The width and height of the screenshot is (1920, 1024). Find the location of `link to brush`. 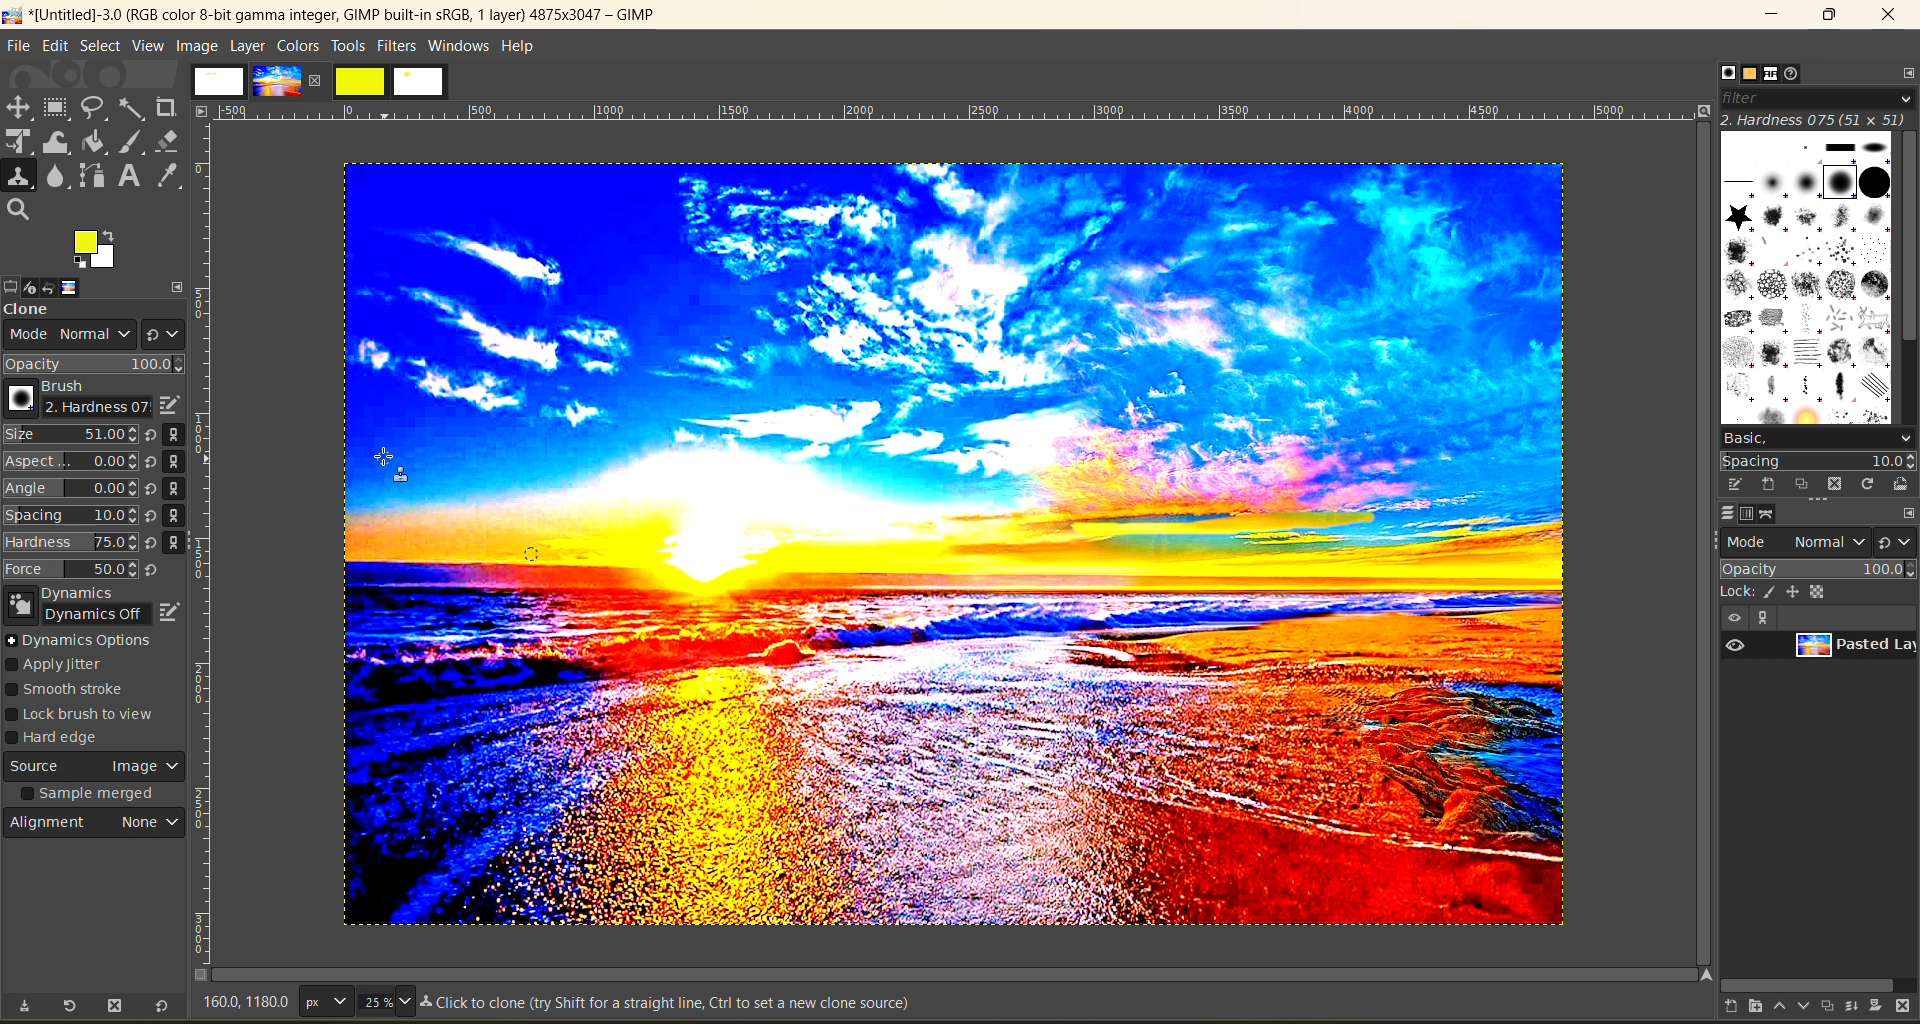

link to brush is located at coordinates (180, 492).